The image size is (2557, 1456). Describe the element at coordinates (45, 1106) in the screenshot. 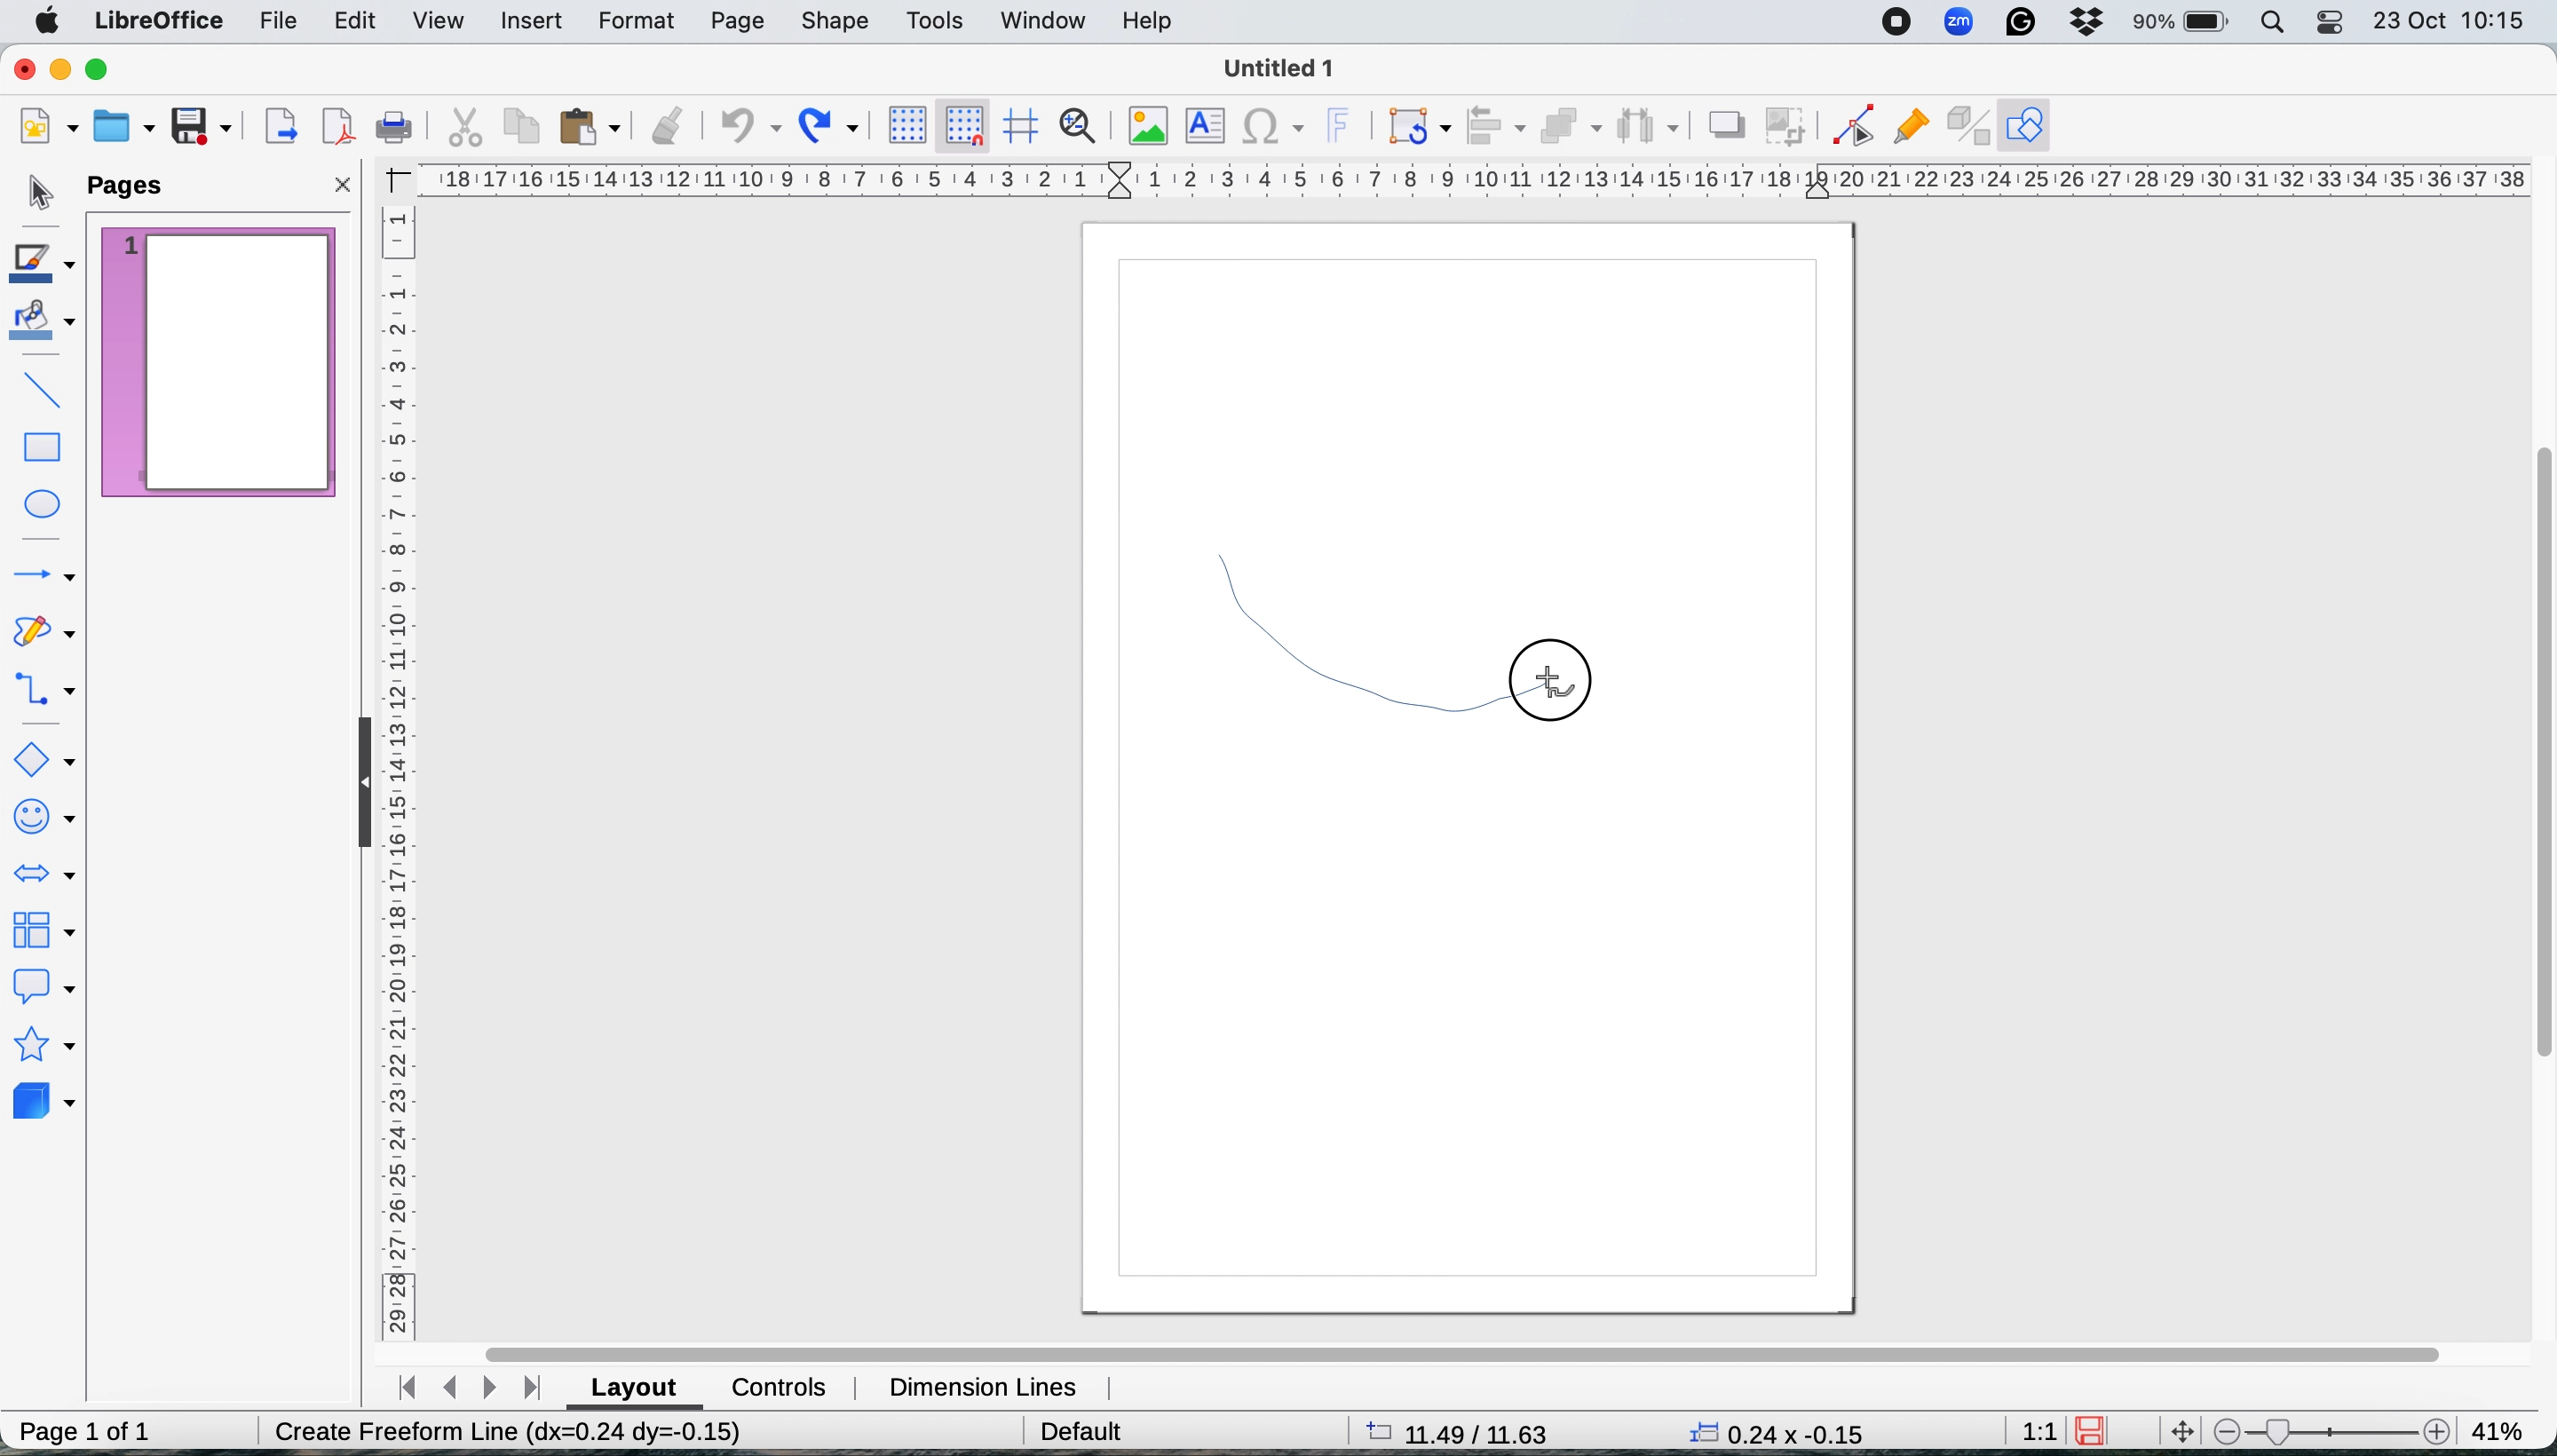

I see `3d objects` at that location.